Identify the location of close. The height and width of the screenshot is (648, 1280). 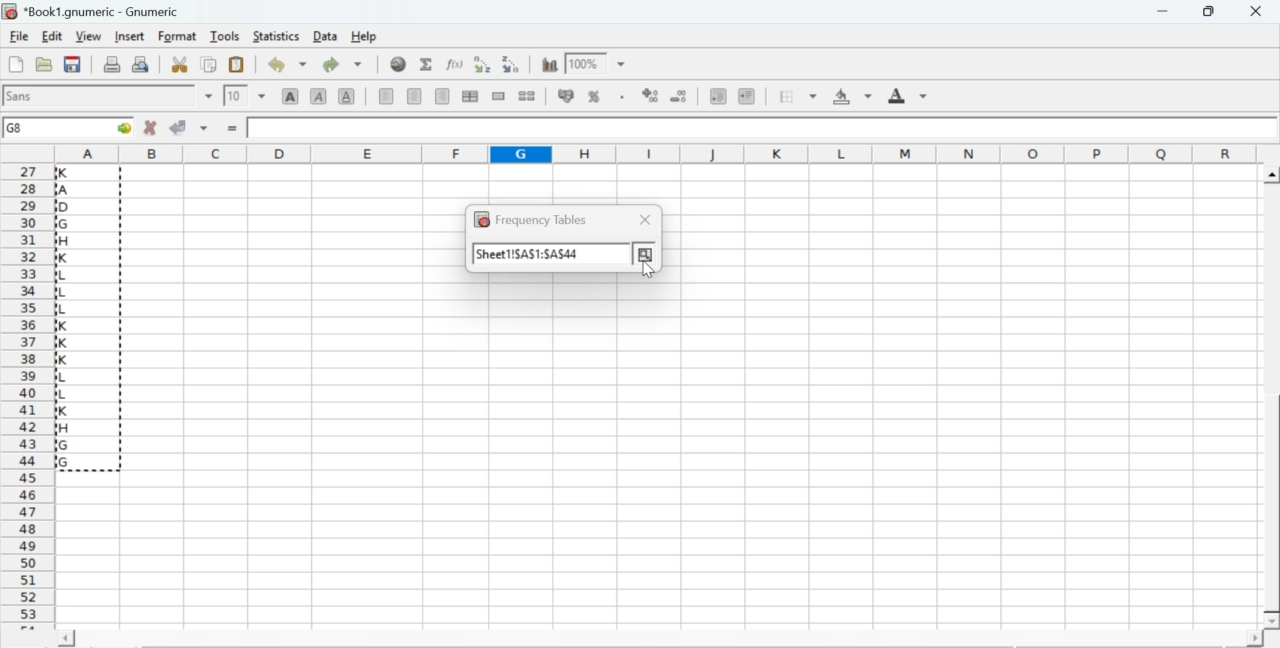
(646, 219).